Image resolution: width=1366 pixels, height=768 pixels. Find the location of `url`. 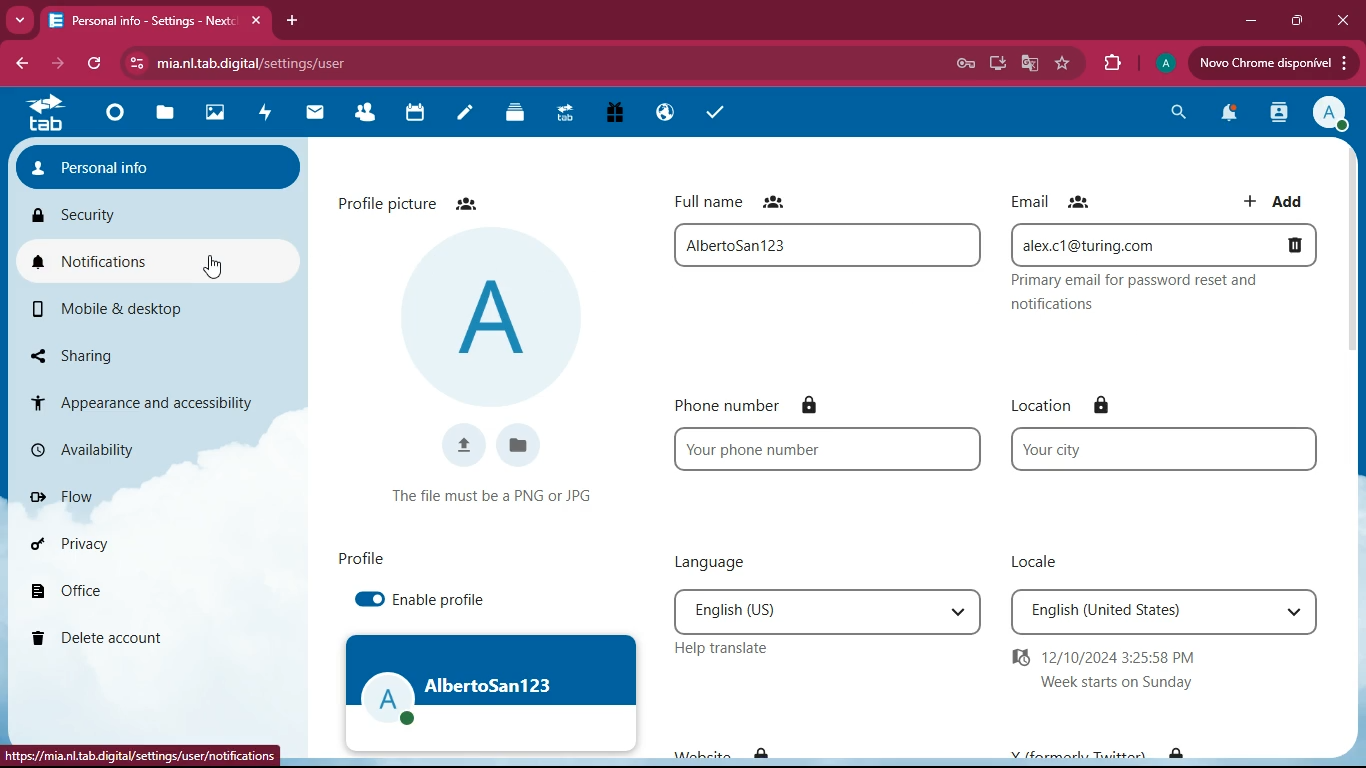

url is located at coordinates (306, 62).